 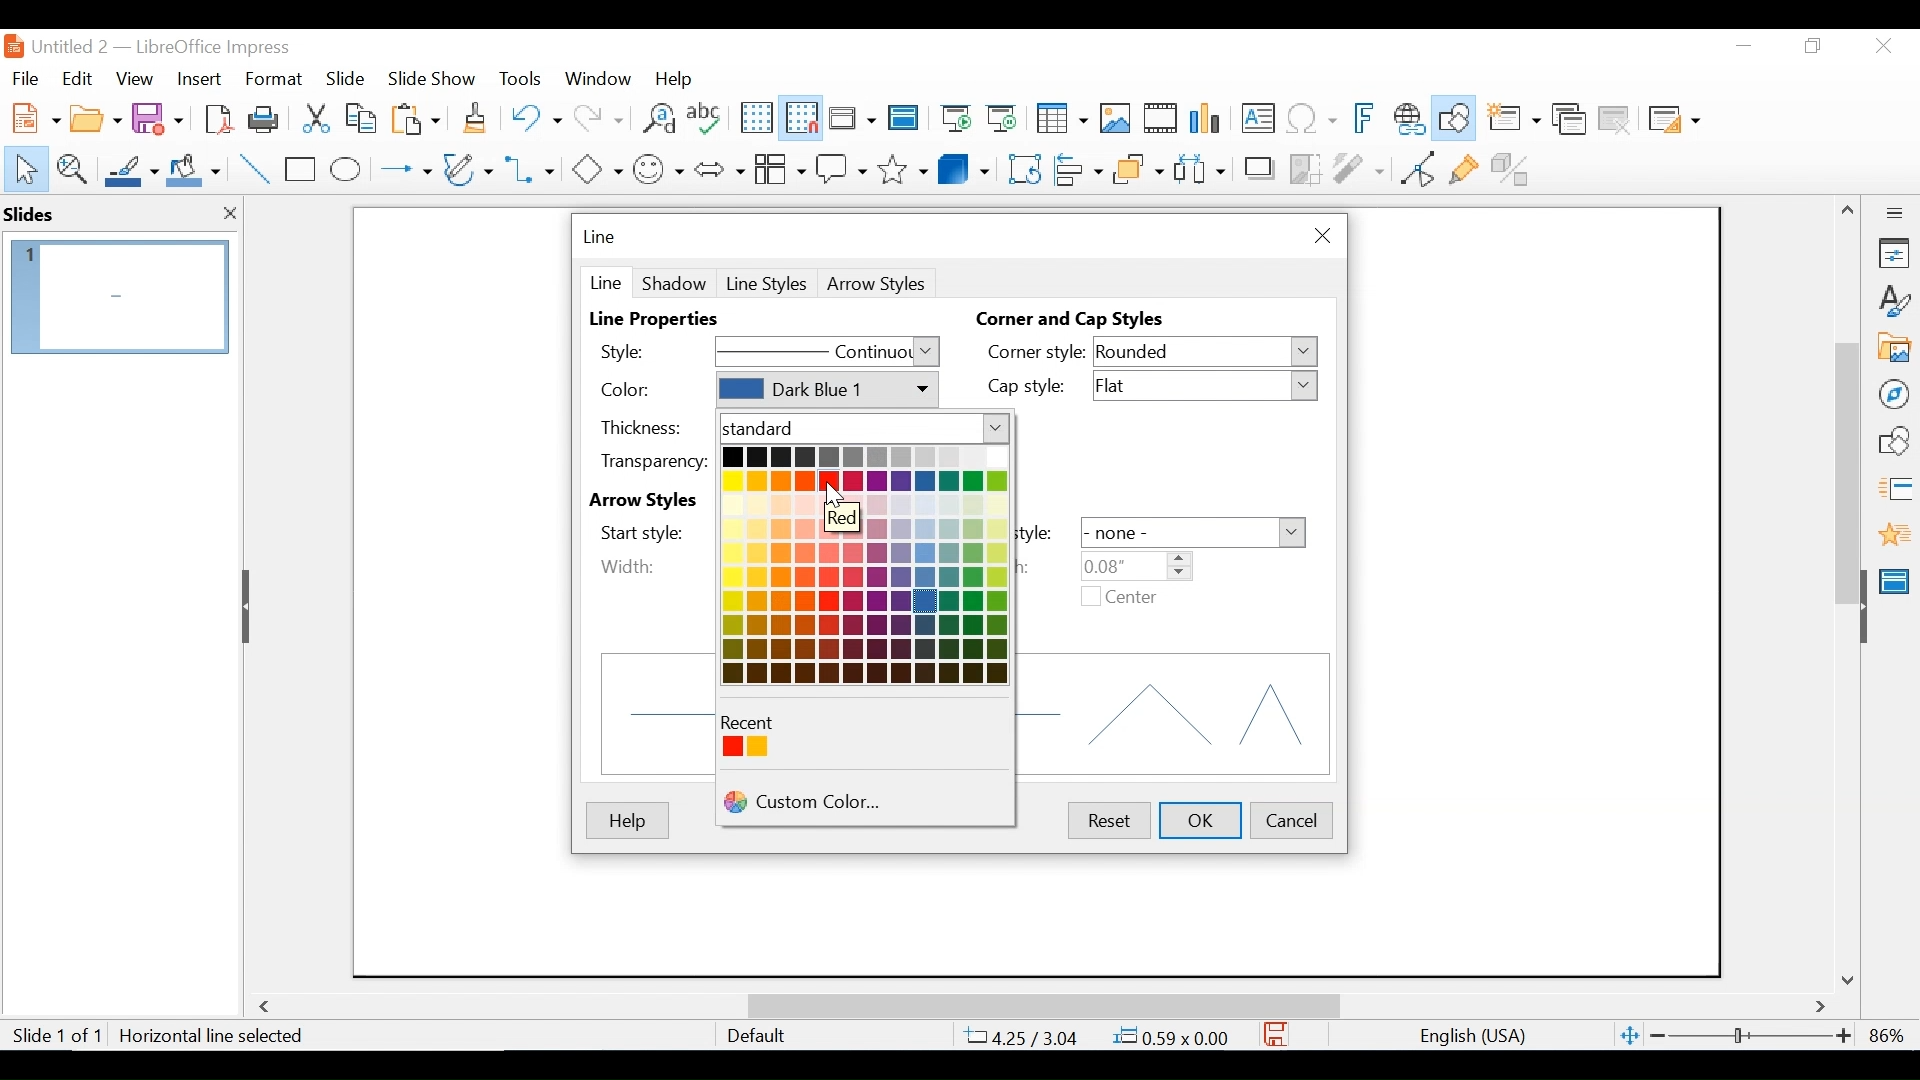 What do you see at coordinates (160, 117) in the screenshot?
I see `Save` at bounding box center [160, 117].